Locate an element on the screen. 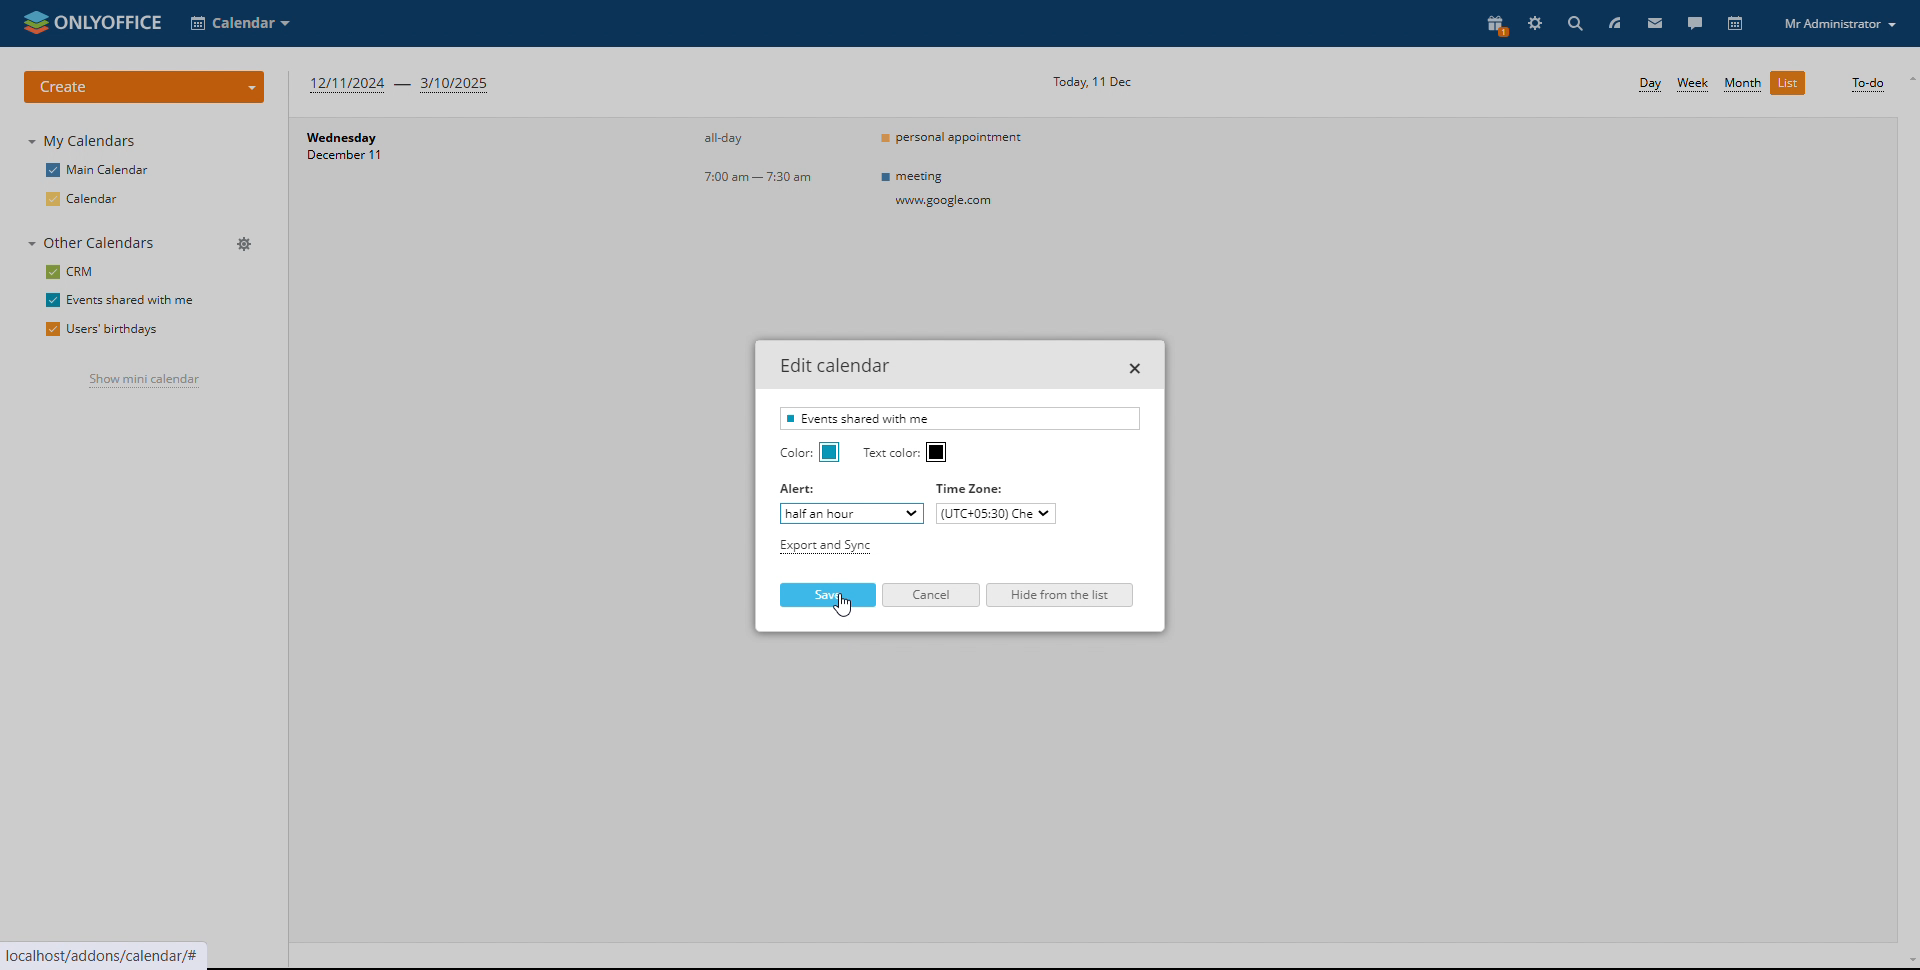  crm is located at coordinates (72, 272).